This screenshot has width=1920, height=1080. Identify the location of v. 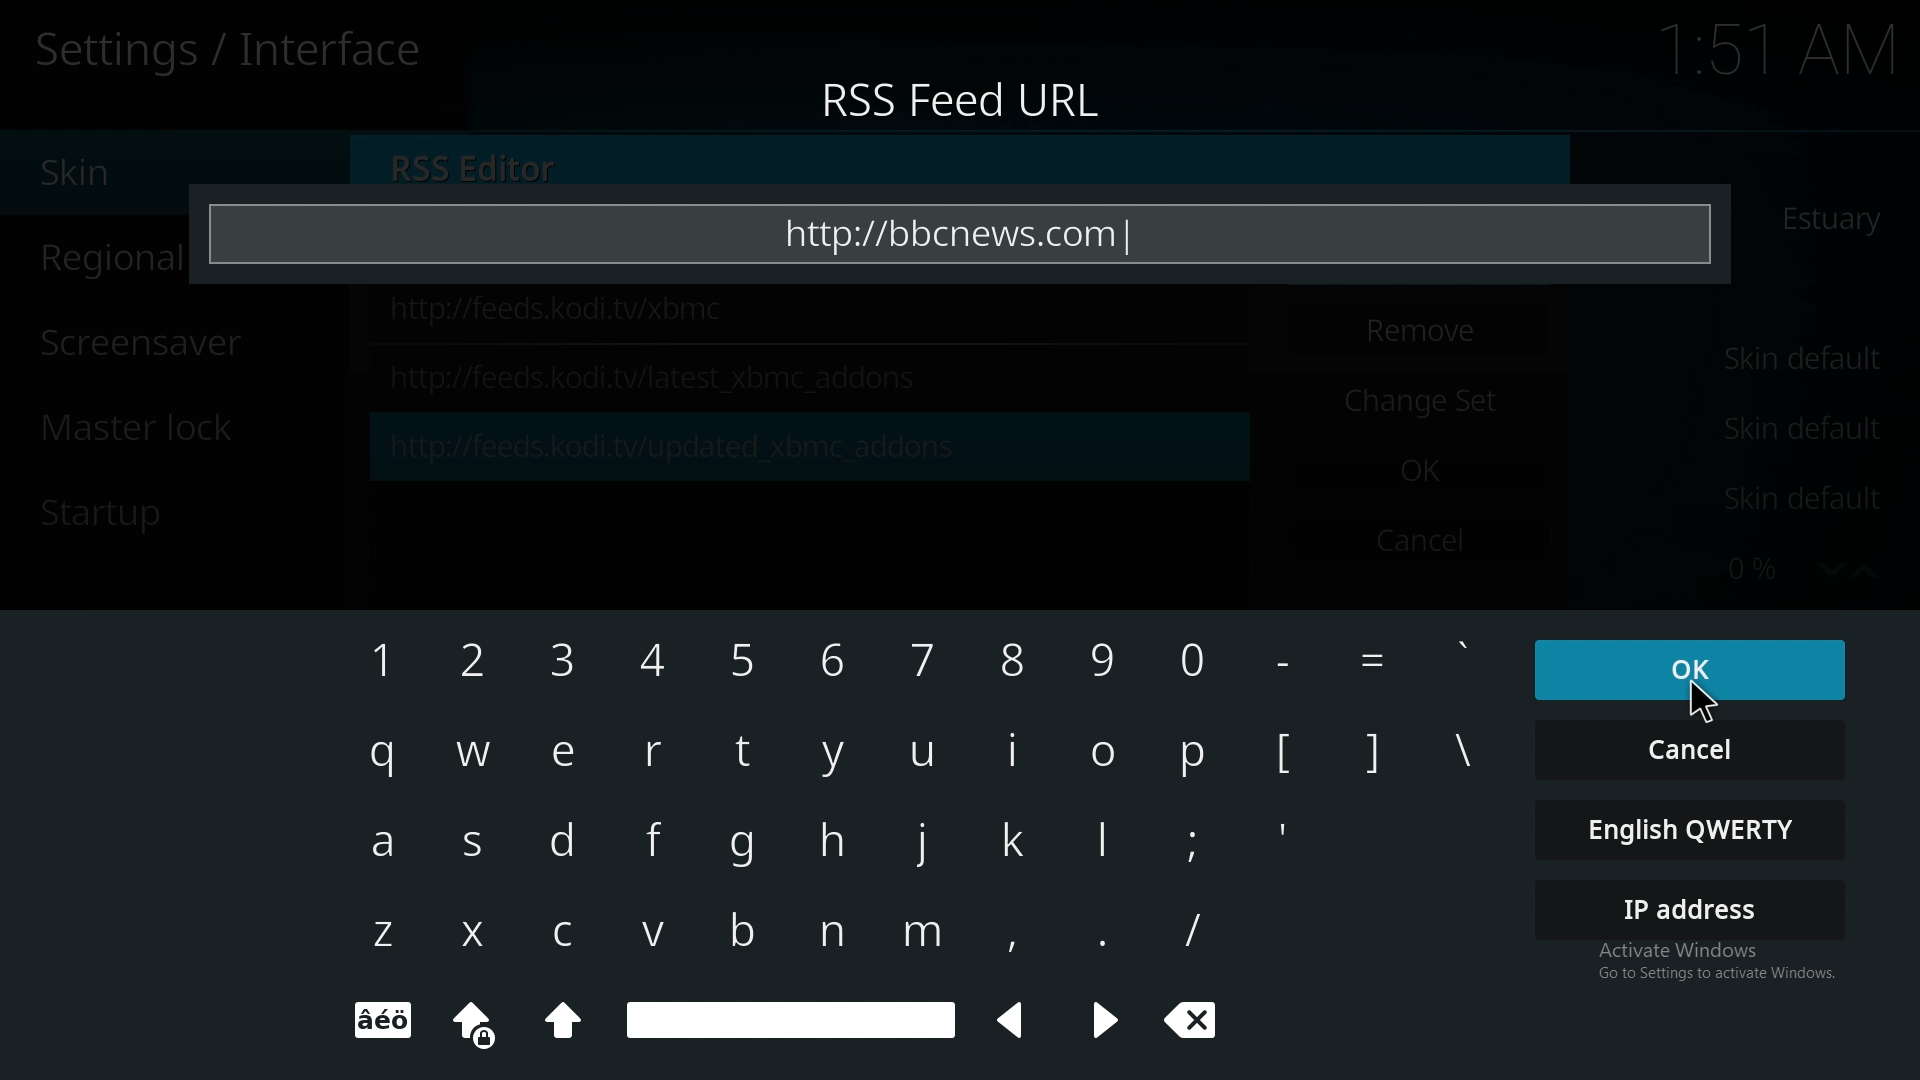
(654, 931).